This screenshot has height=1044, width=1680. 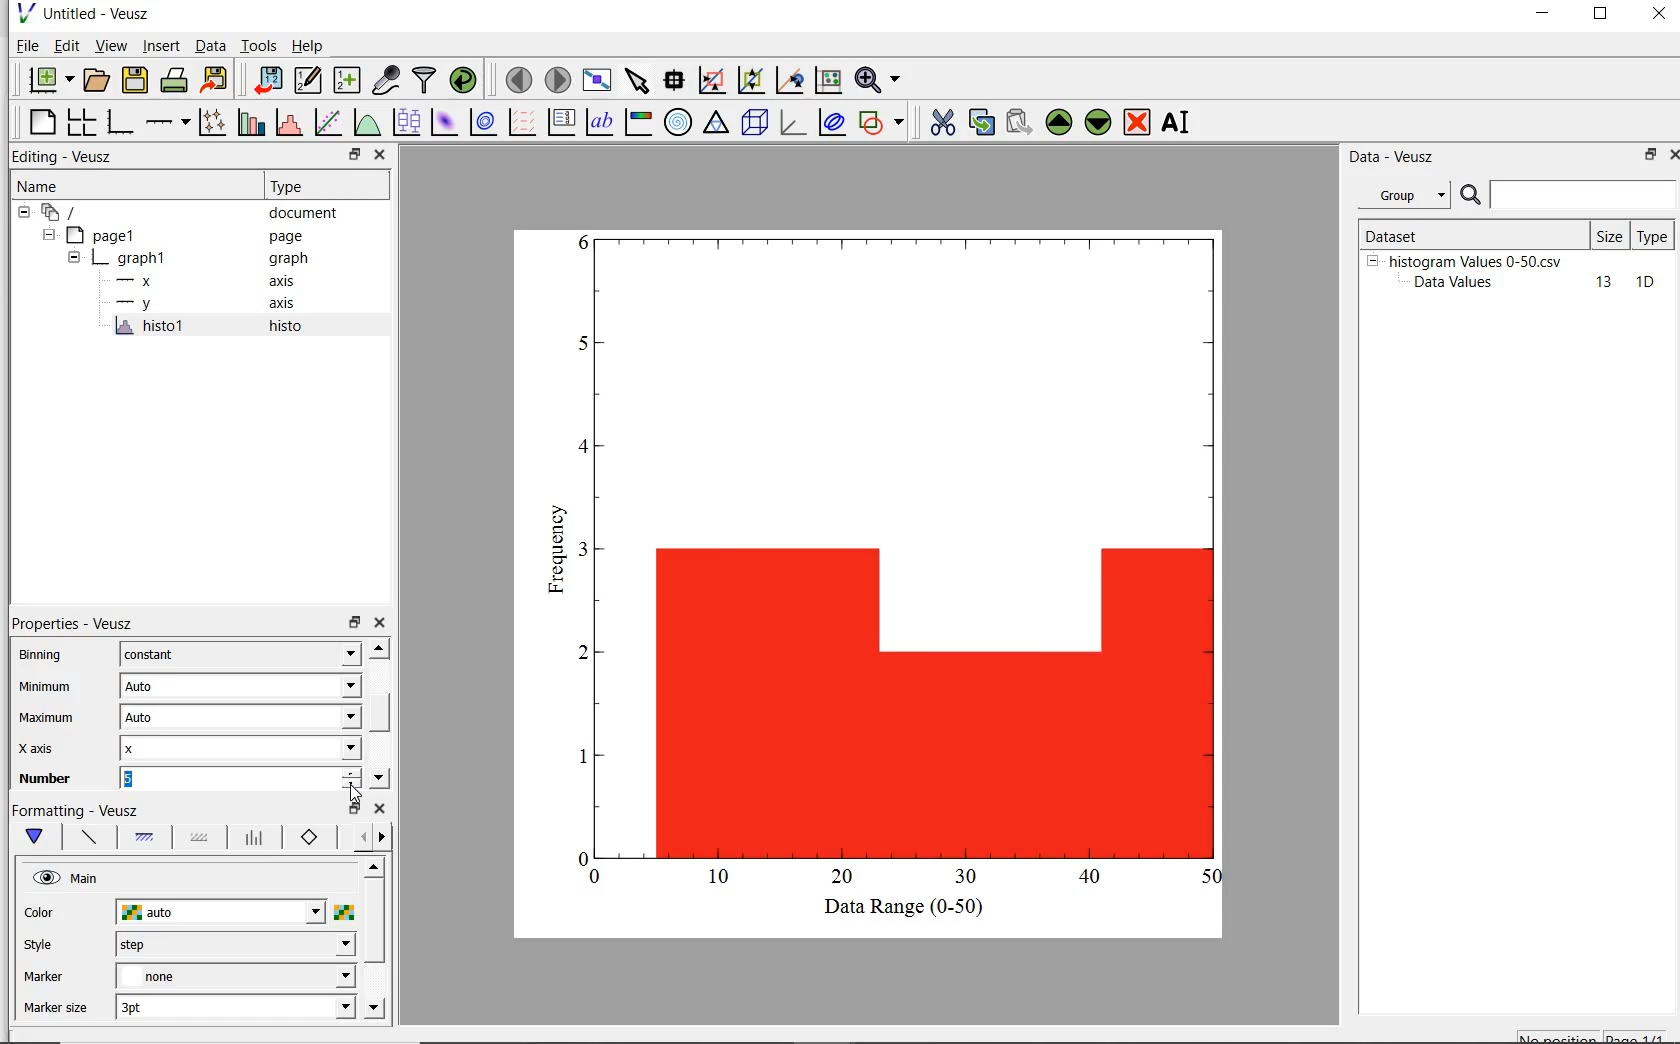 What do you see at coordinates (755, 124) in the screenshot?
I see `3d scene` at bounding box center [755, 124].